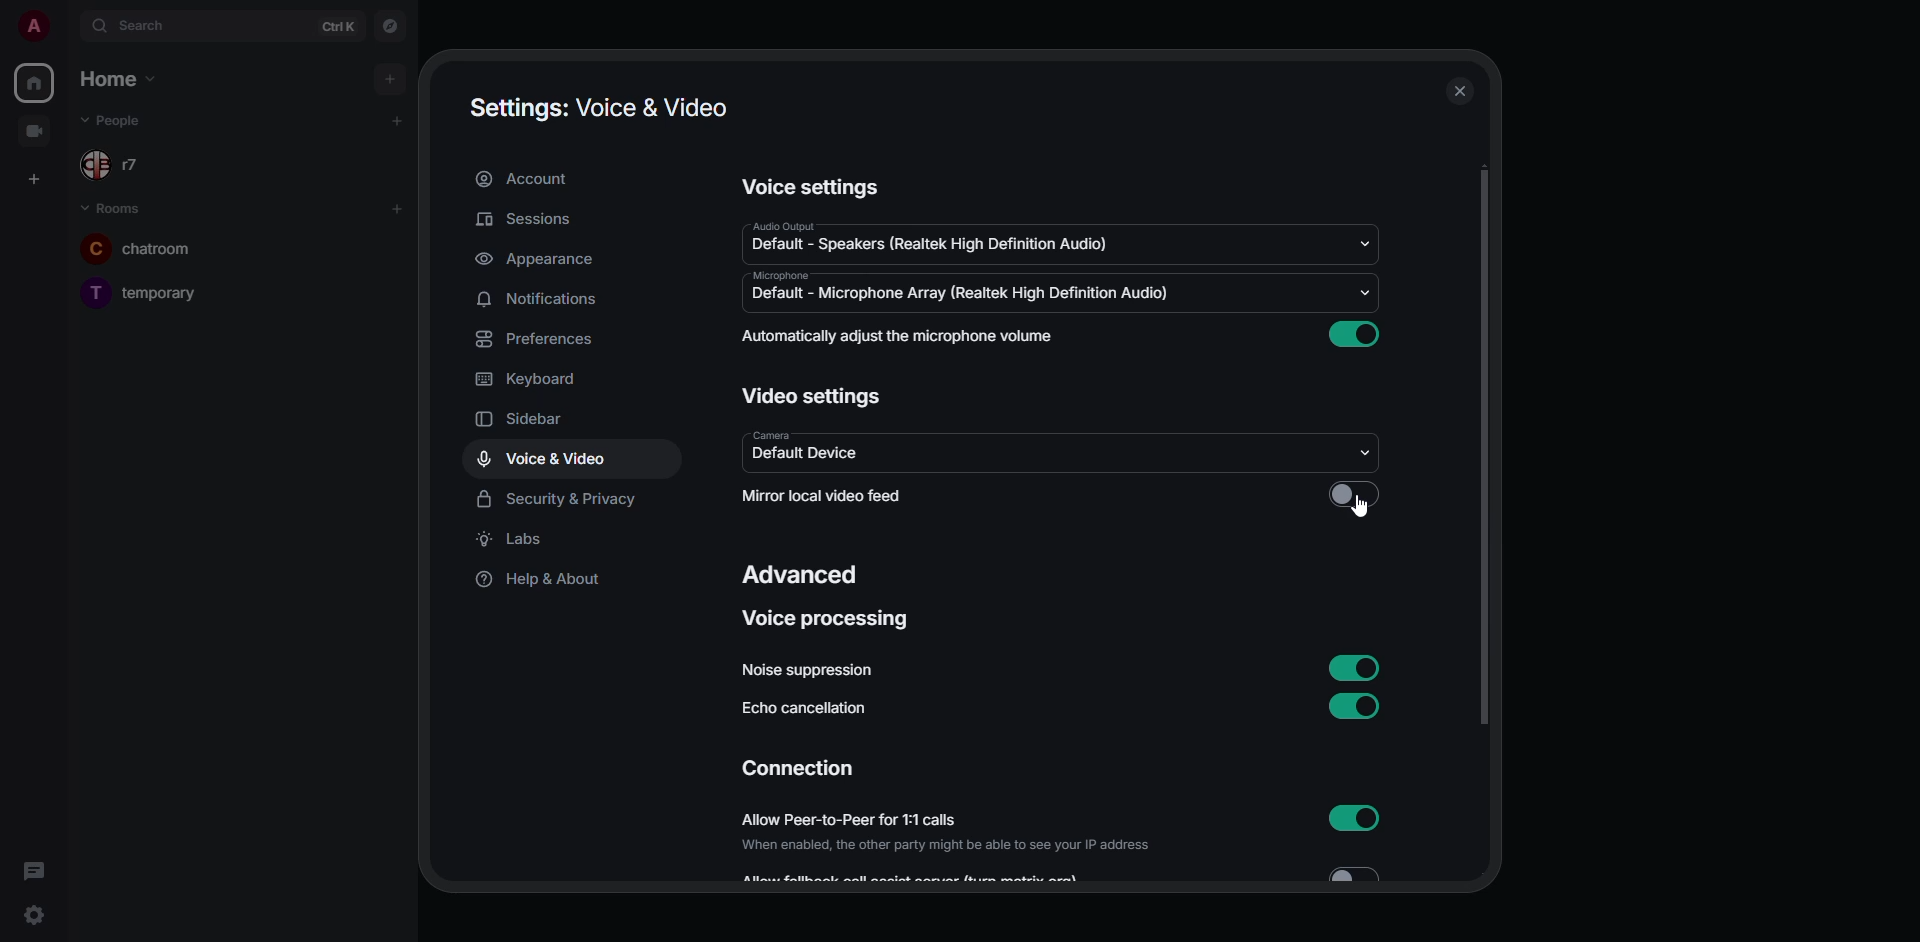 The height and width of the screenshot is (942, 1920). I want to click on chatroom, so click(158, 246).